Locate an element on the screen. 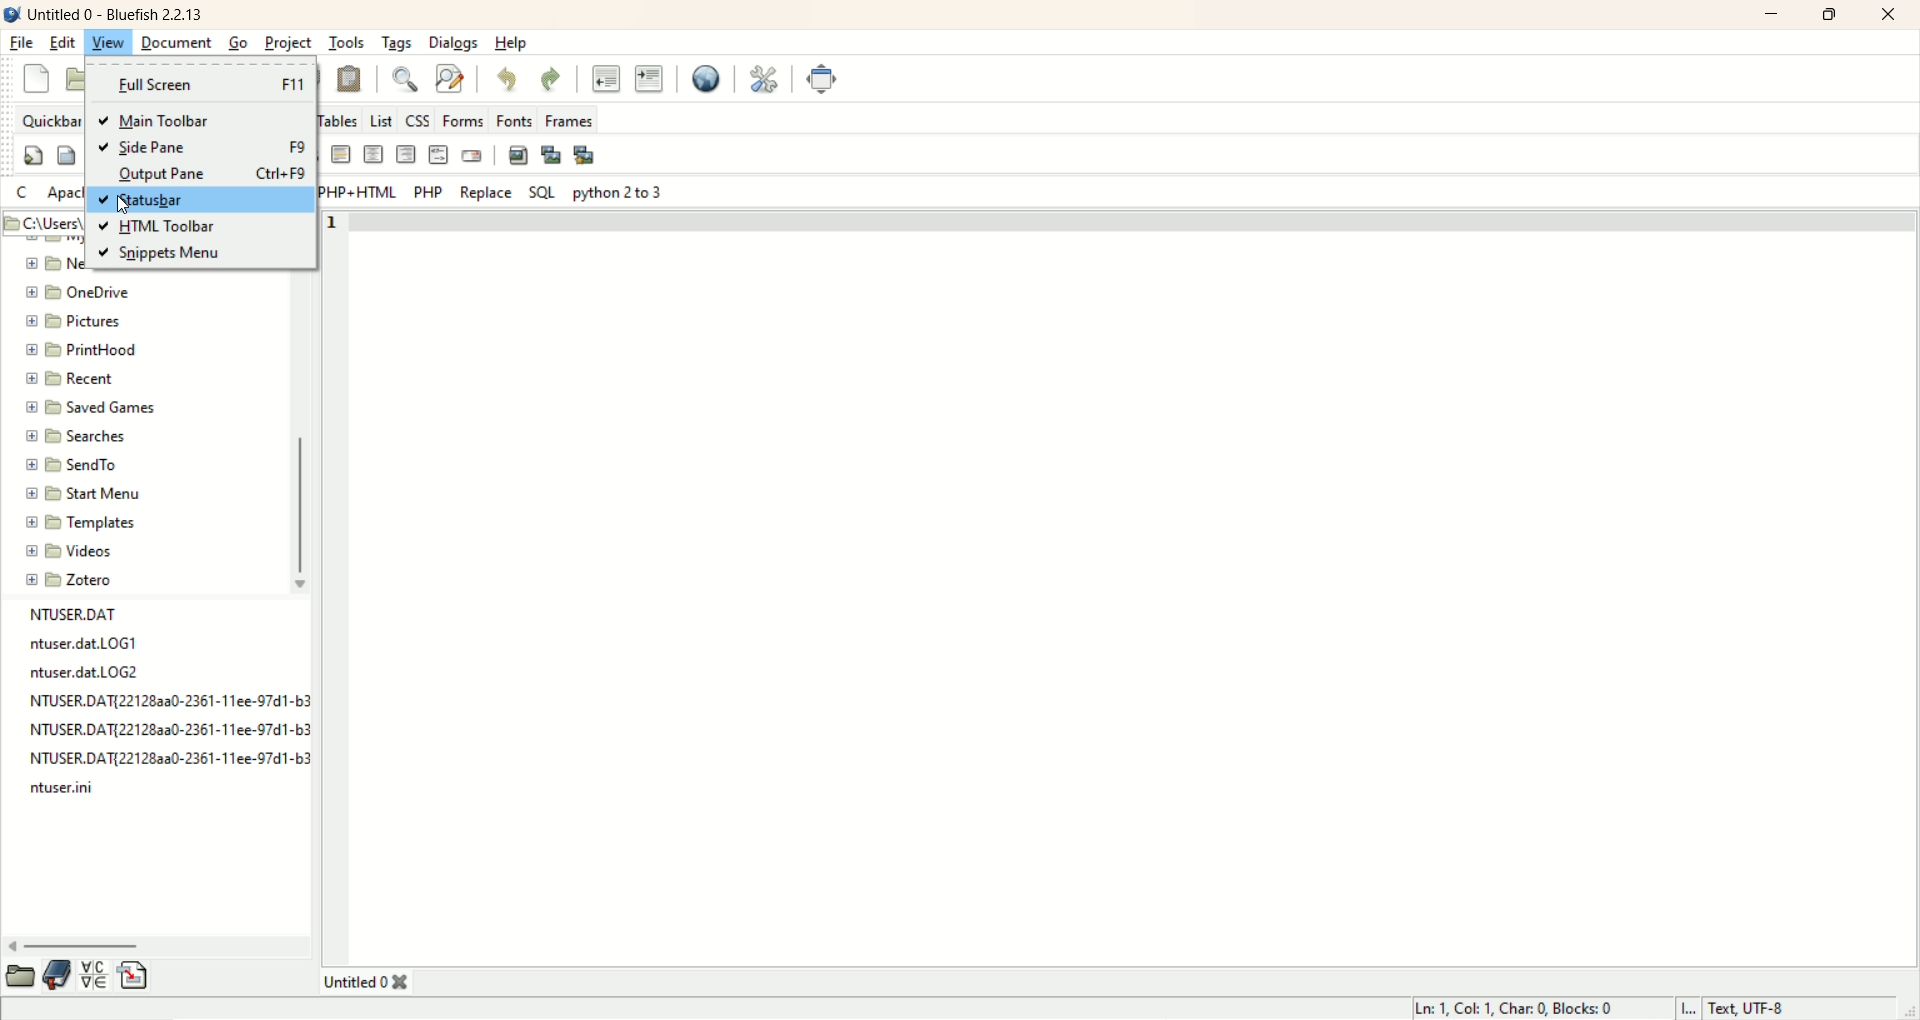  indent is located at coordinates (649, 81).